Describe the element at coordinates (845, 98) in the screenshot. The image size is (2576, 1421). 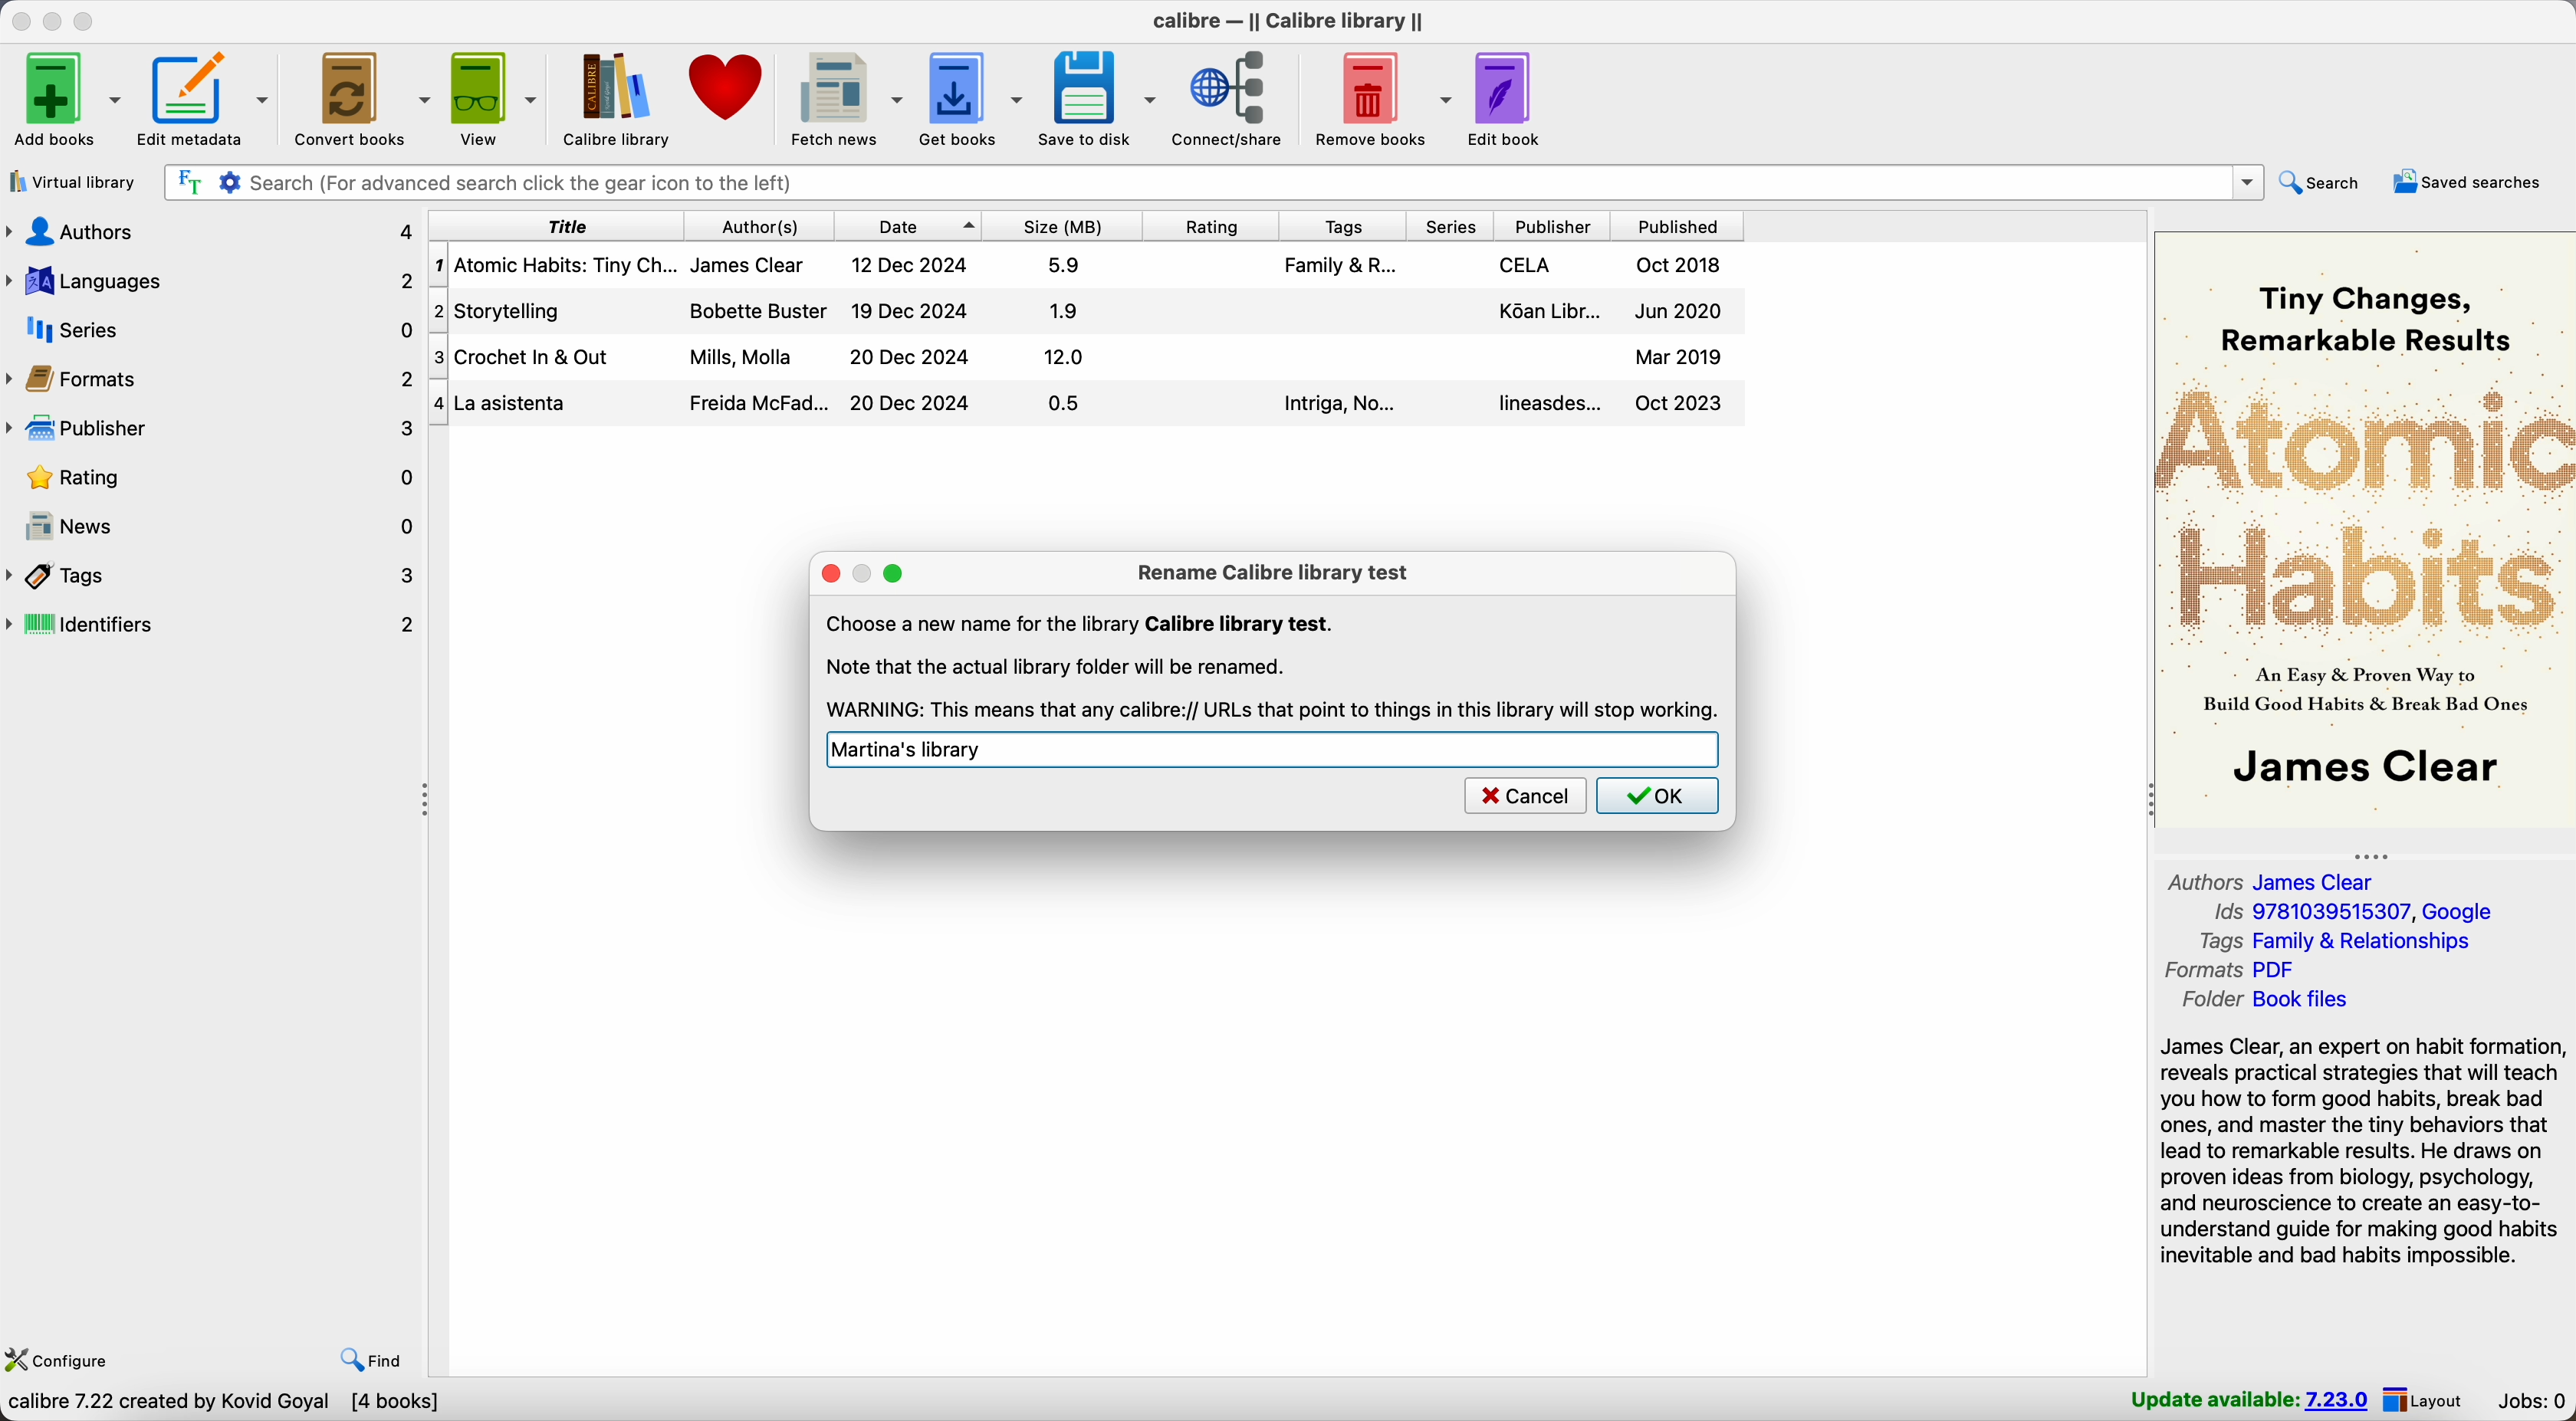
I see `fetch news` at that location.